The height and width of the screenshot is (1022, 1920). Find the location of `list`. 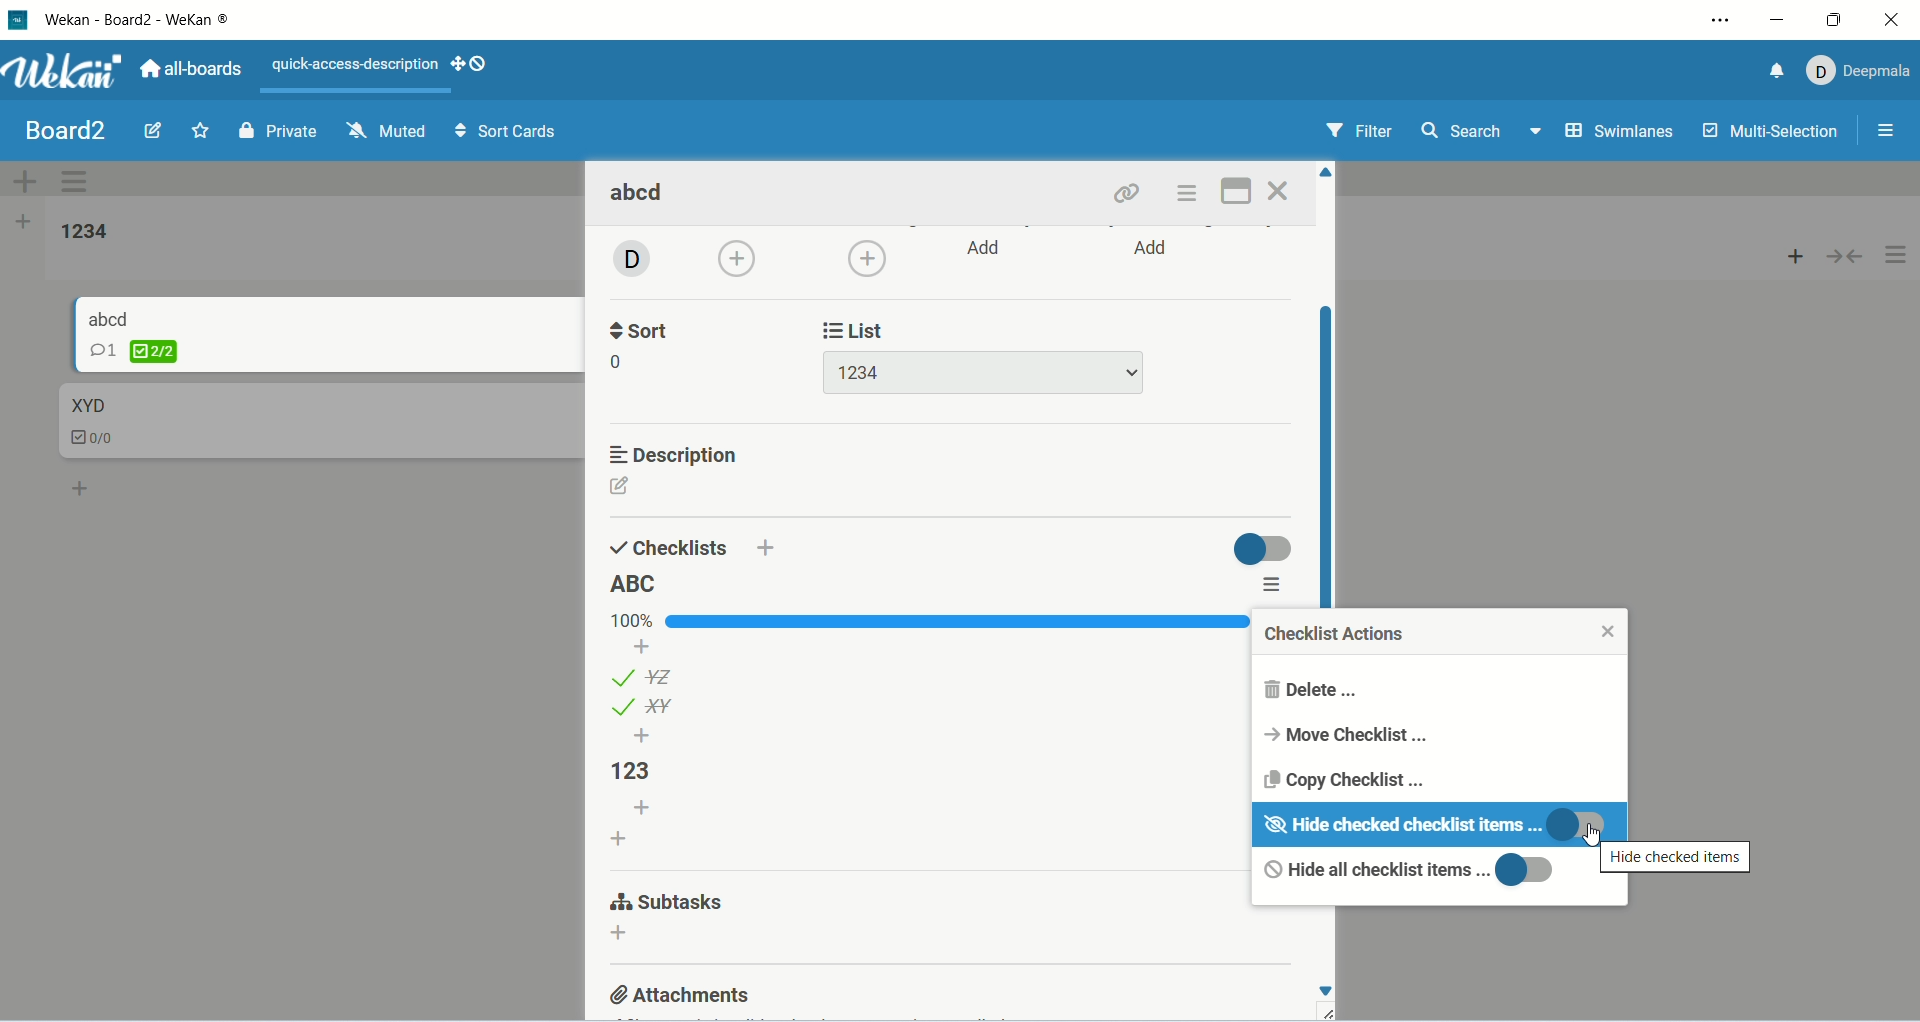

list is located at coordinates (860, 328).